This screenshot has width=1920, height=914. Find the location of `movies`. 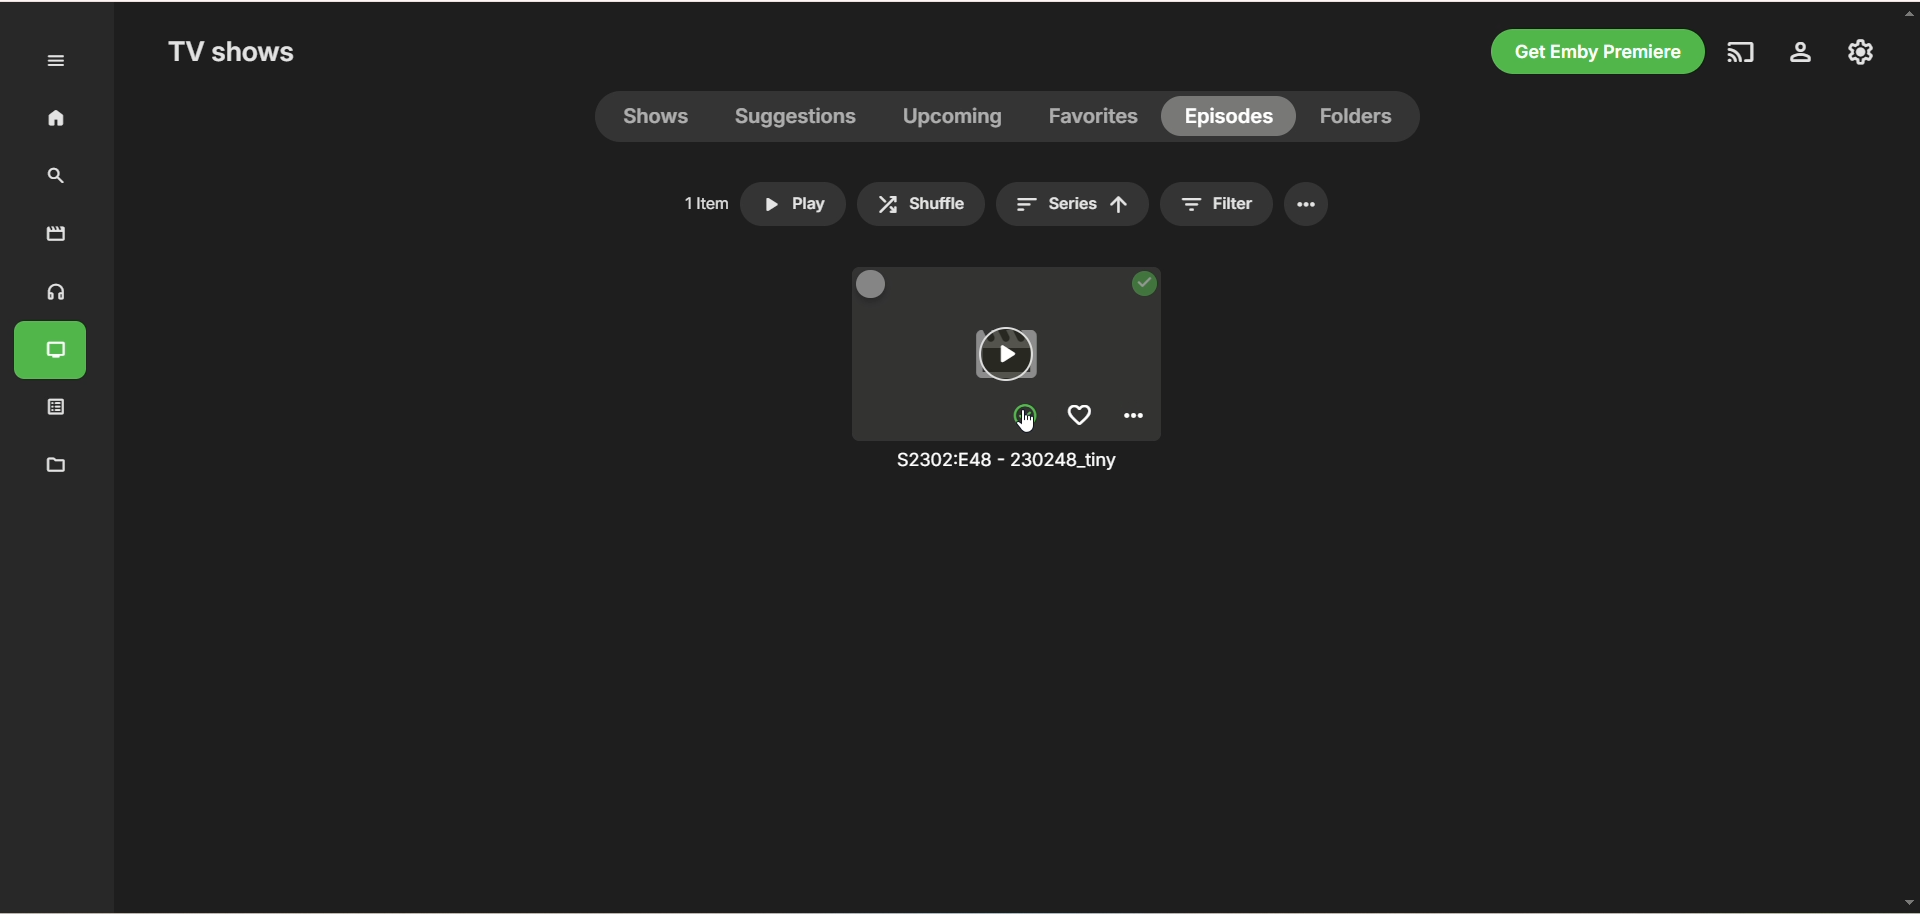

movies is located at coordinates (55, 233).